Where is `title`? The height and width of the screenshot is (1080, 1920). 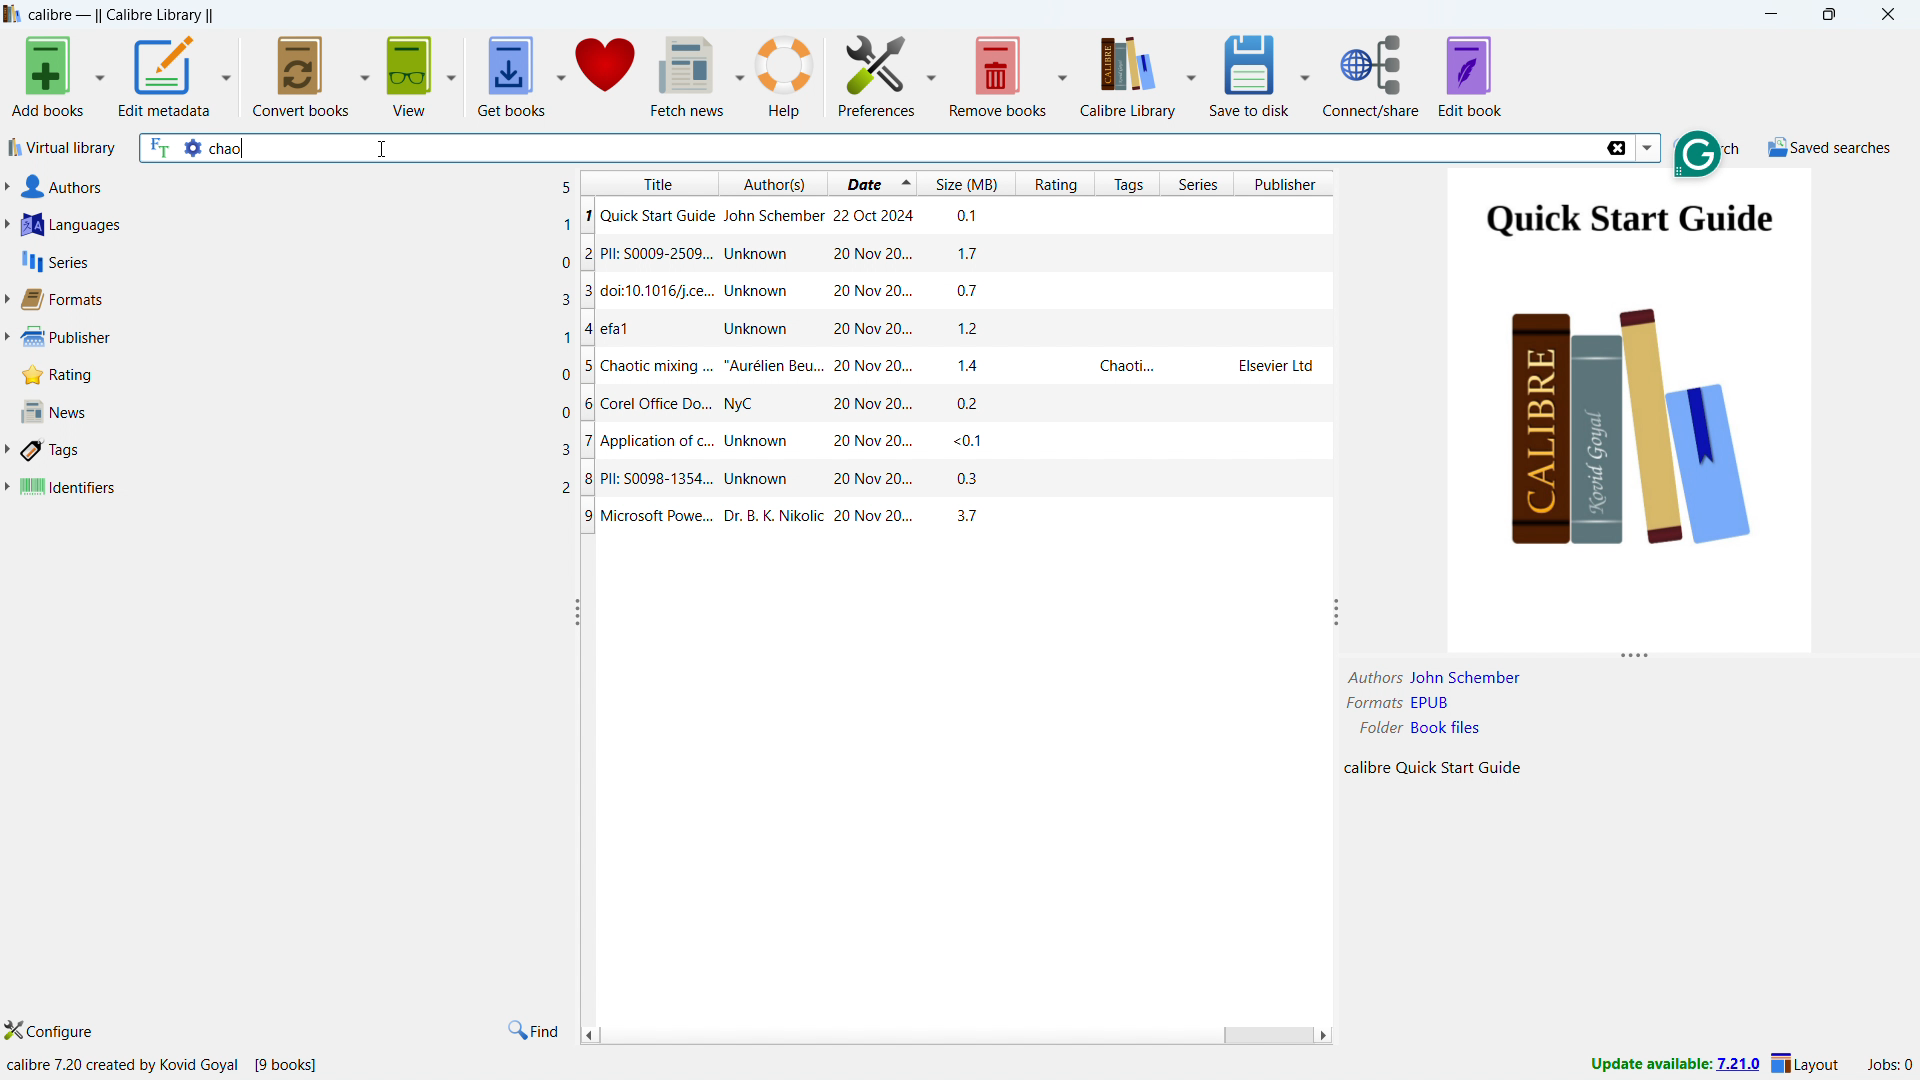 title is located at coordinates (122, 14).